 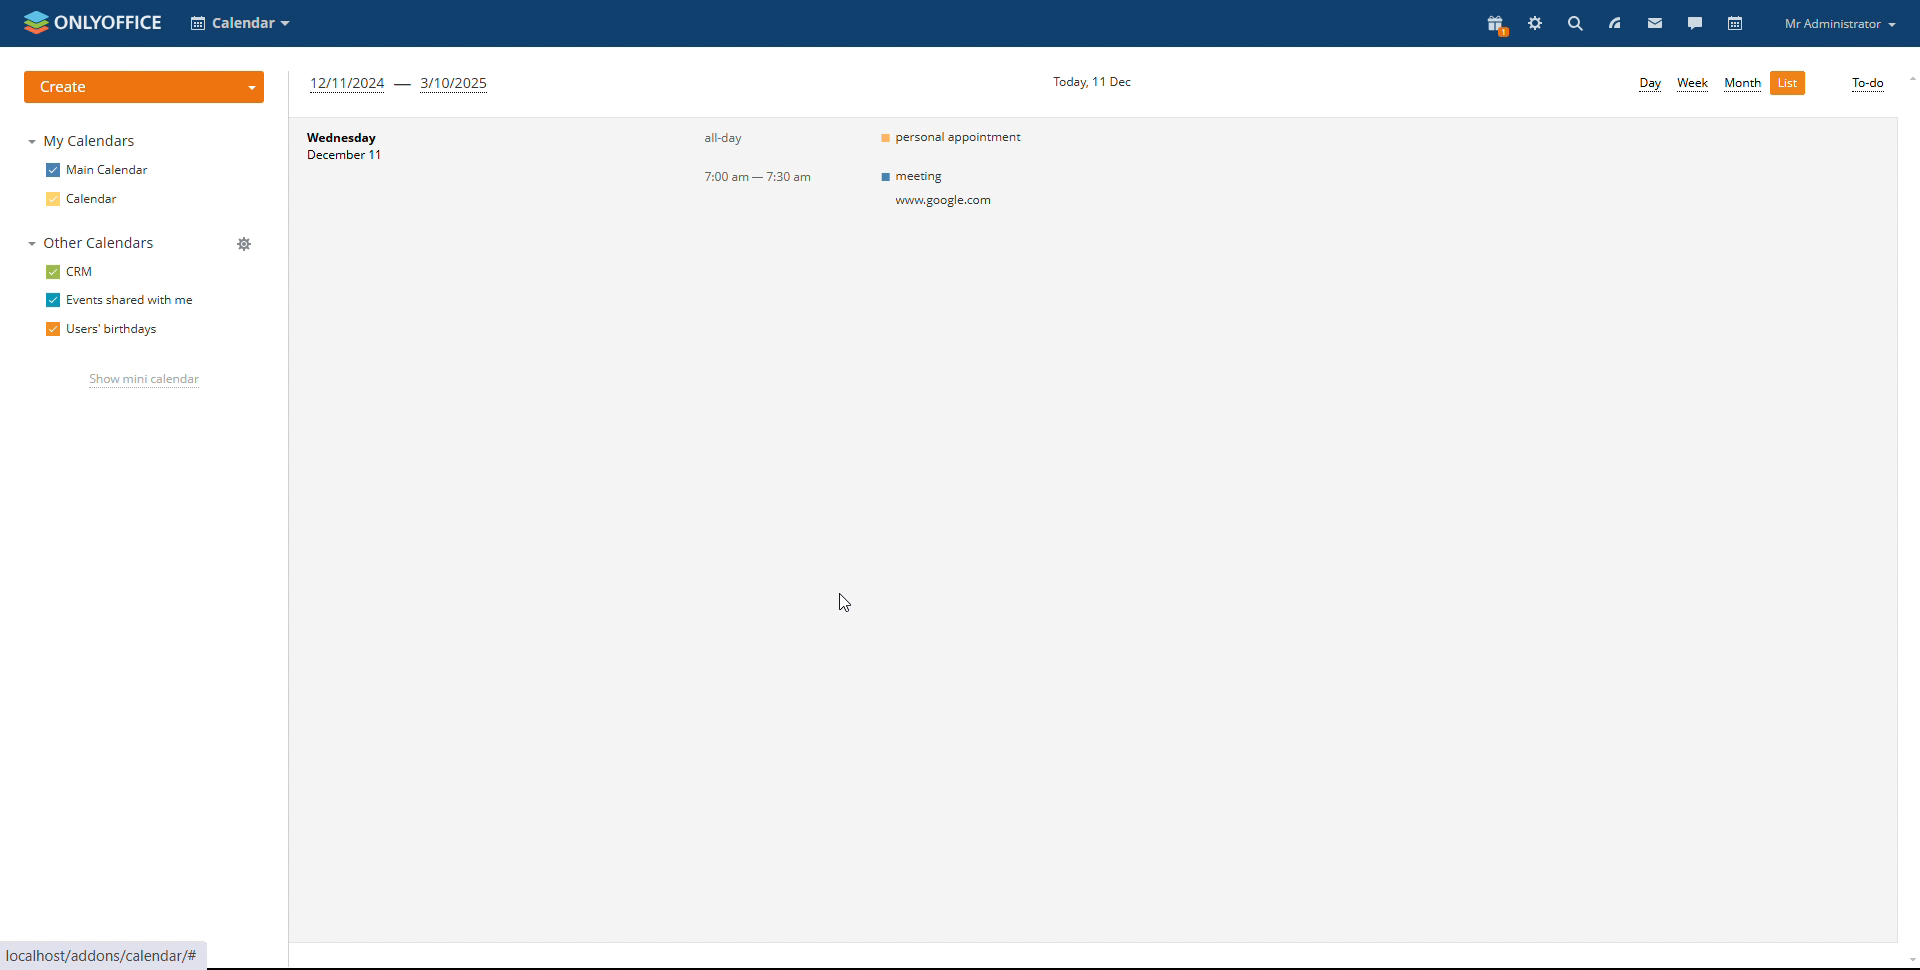 I want to click on list view, so click(x=1788, y=82).